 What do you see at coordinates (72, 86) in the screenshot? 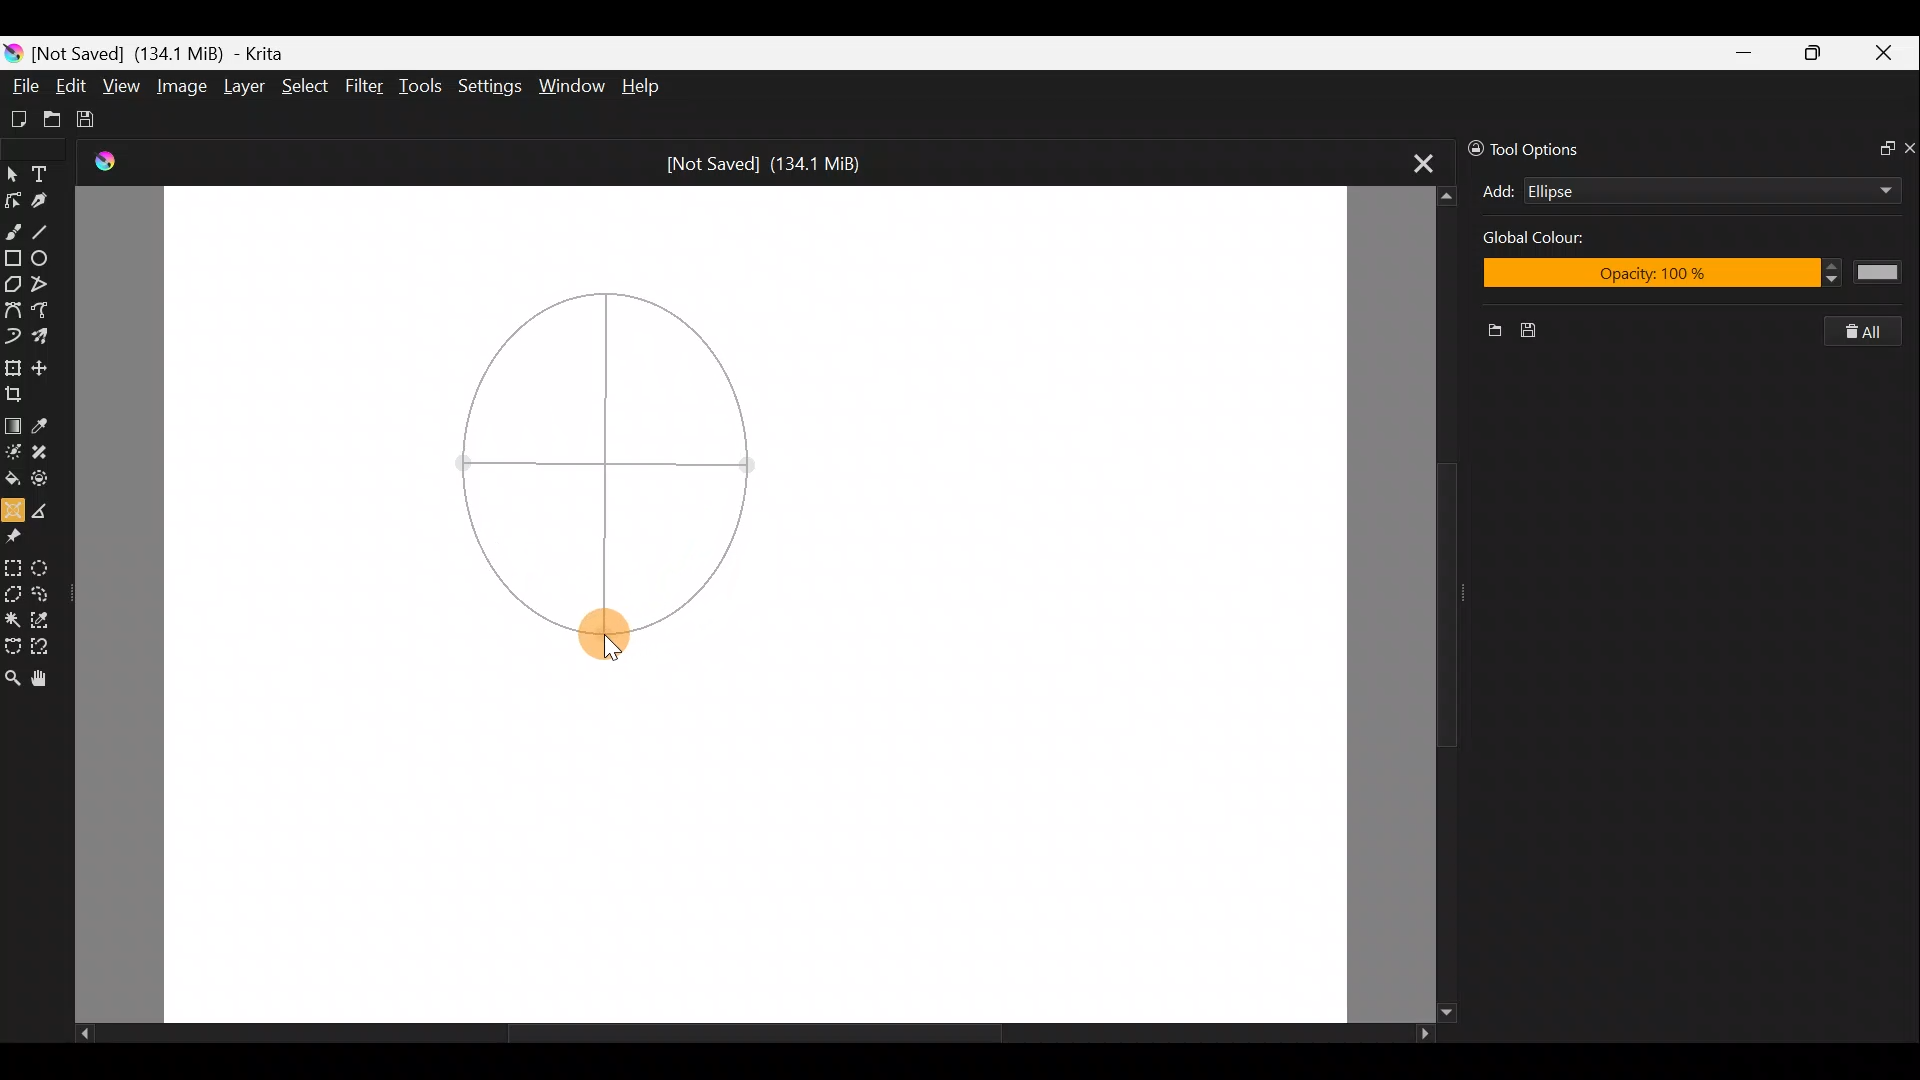
I see `Edit` at bounding box center [72, 86].